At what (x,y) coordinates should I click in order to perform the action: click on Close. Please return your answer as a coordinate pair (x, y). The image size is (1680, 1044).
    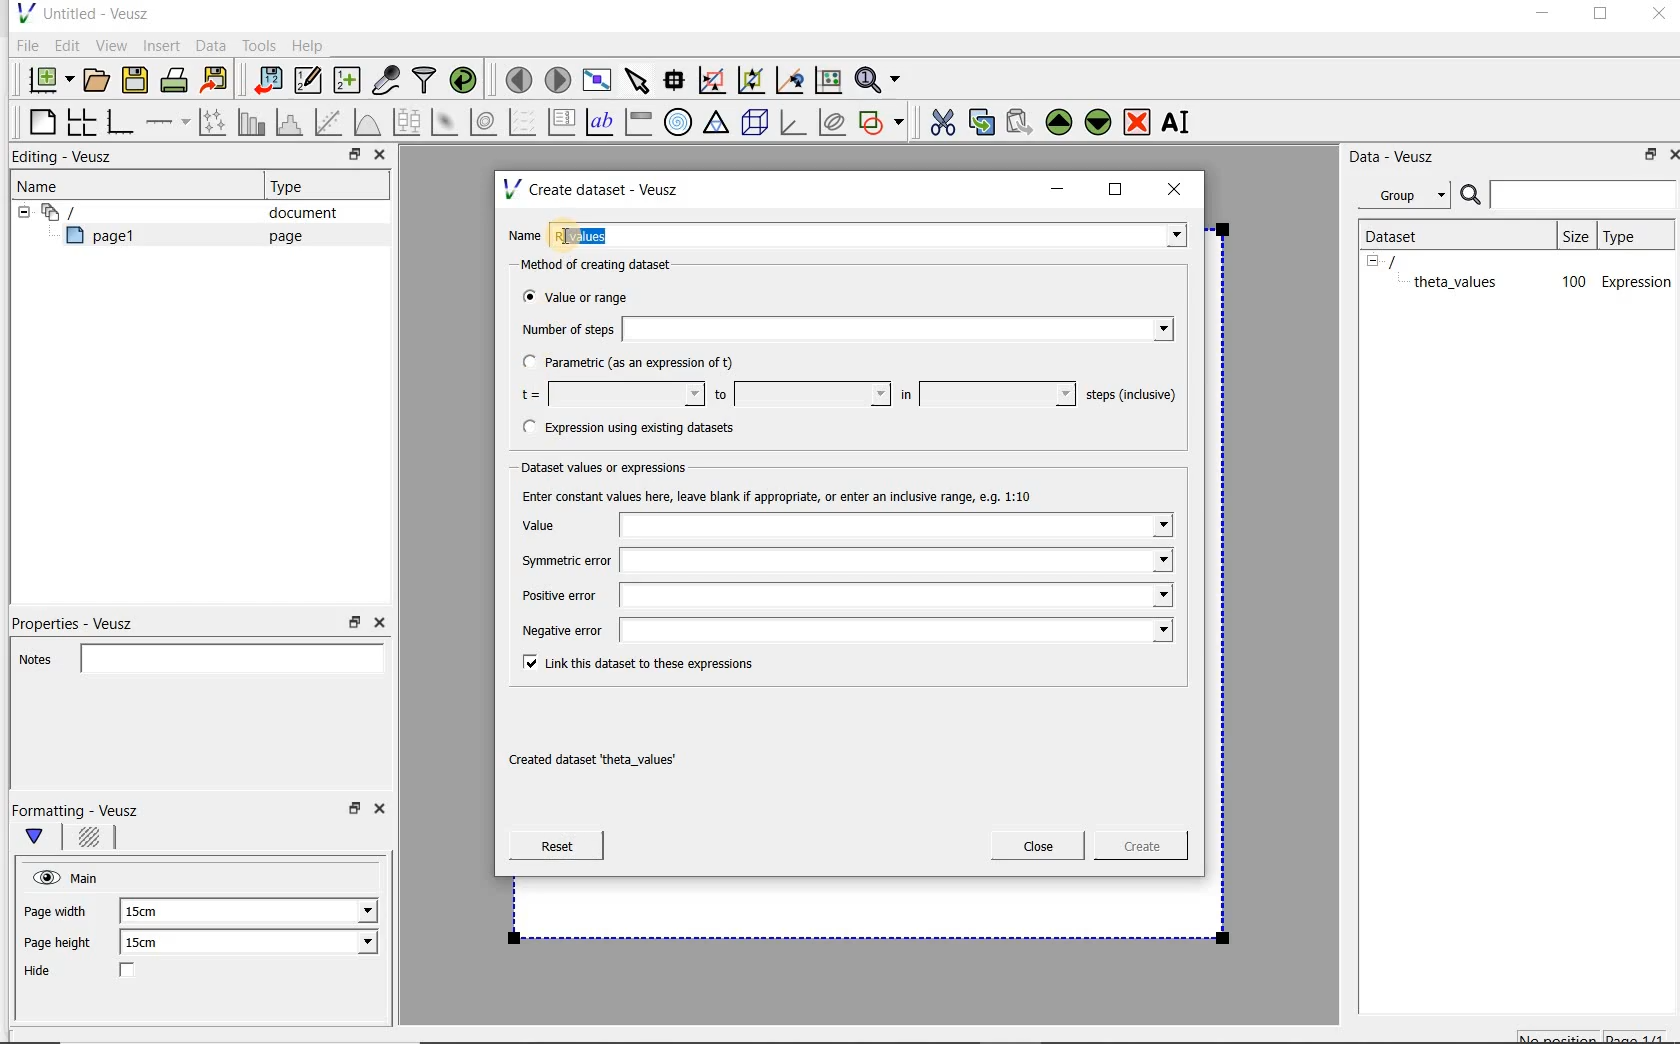
    Looking at the image, I should click on (378, 157).